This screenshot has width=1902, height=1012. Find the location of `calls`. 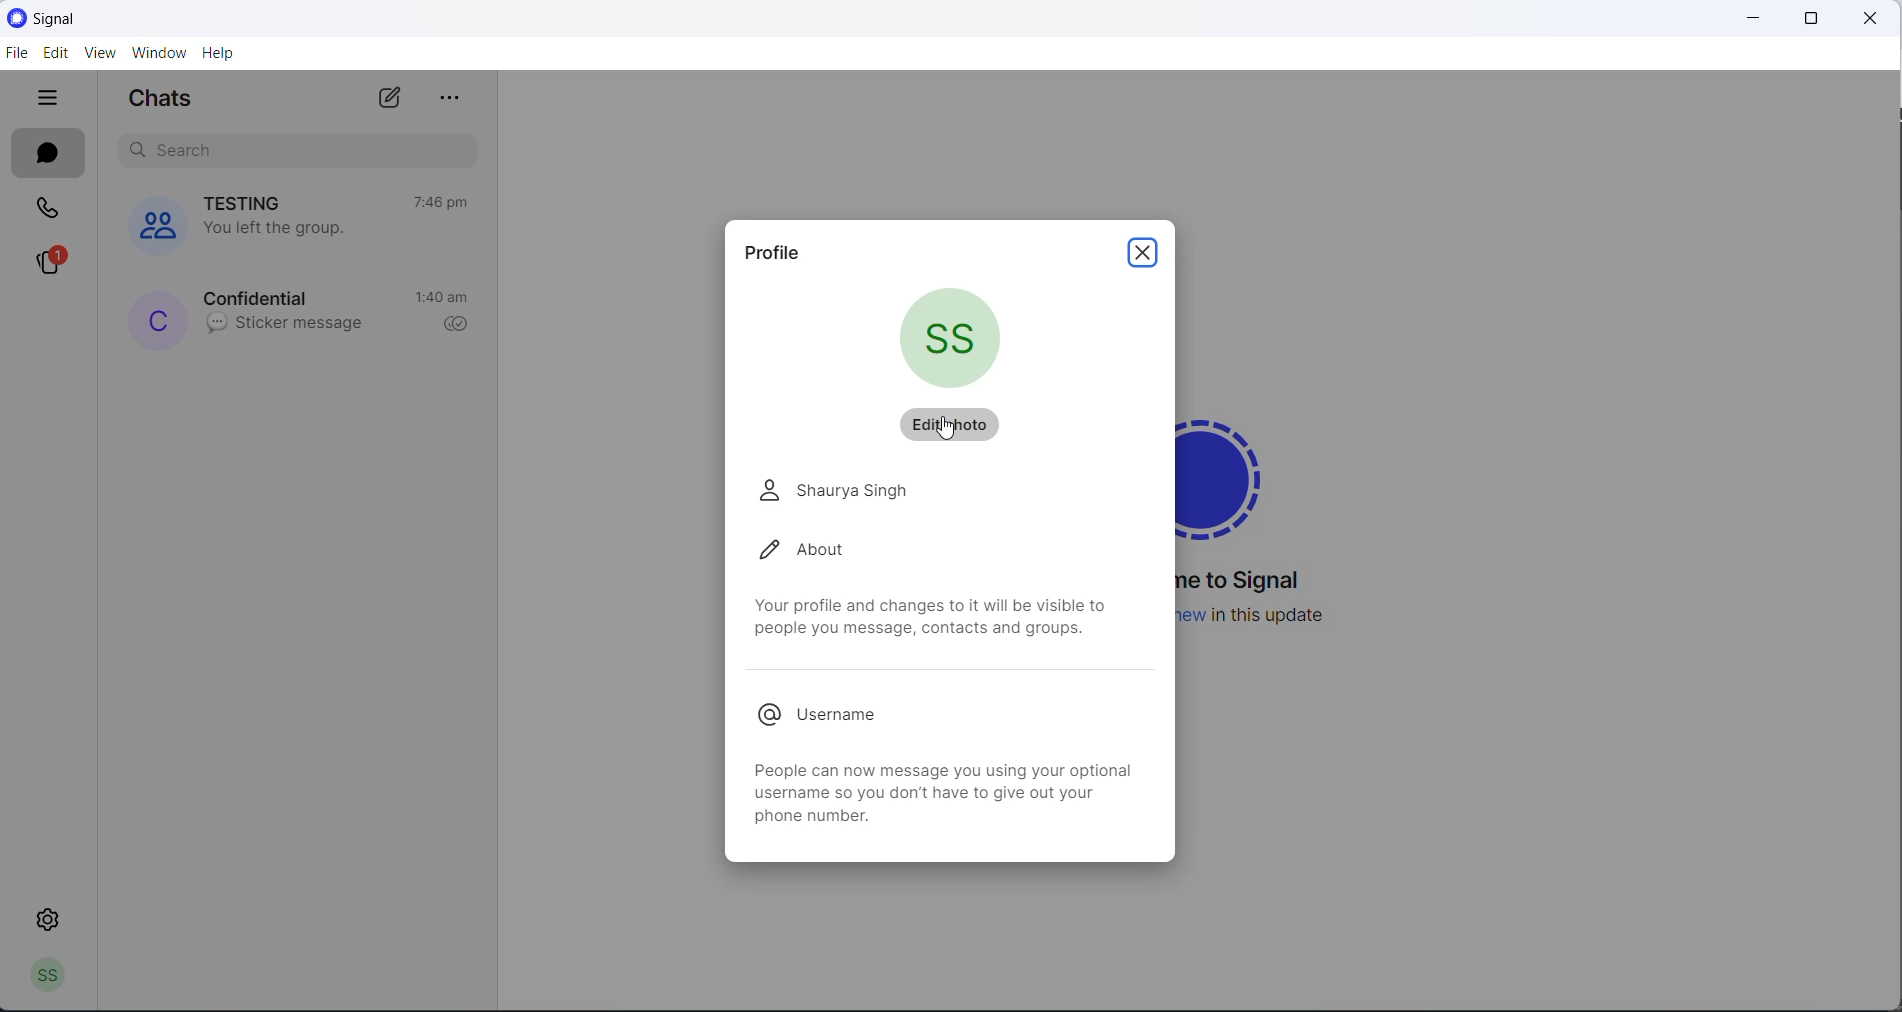

calls is located at coordinates (49, 213).